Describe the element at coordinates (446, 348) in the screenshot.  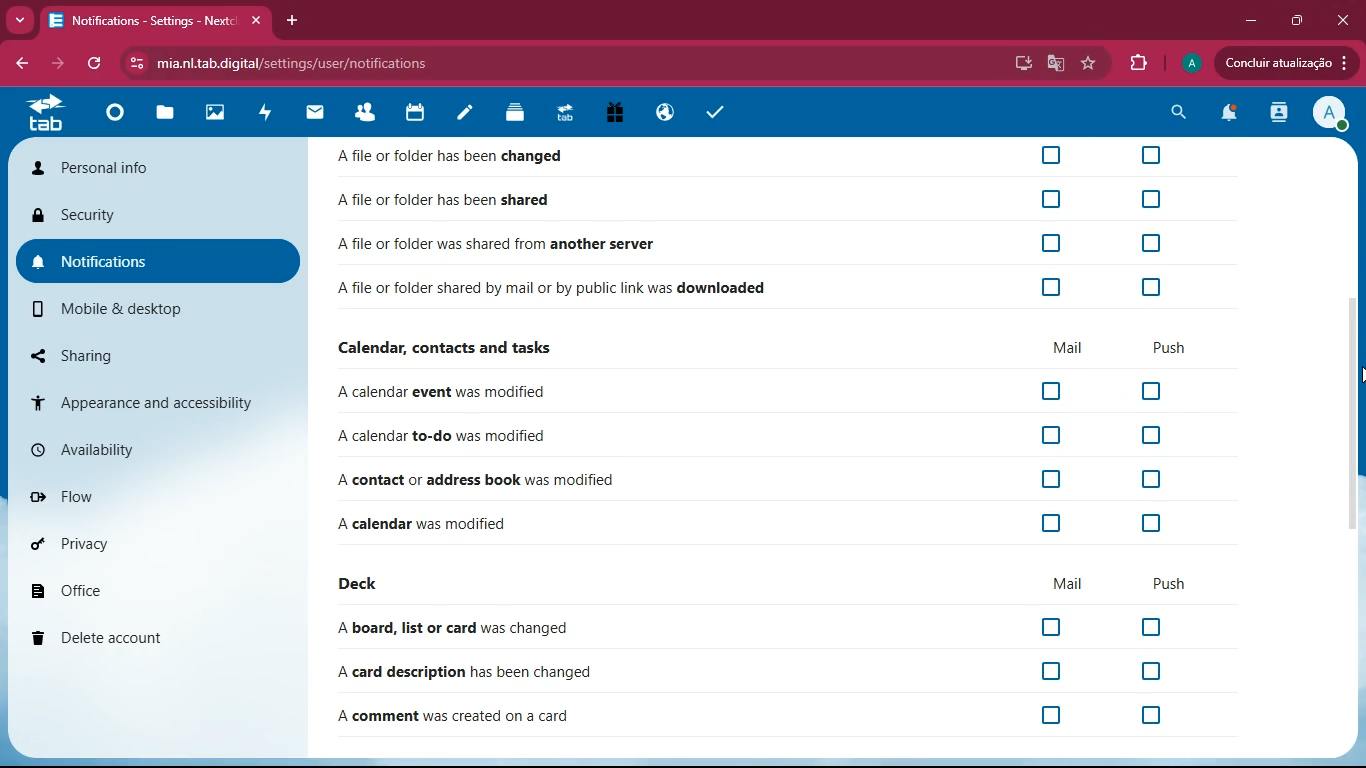
I see `Calendar, contacts and tasks` at that location.